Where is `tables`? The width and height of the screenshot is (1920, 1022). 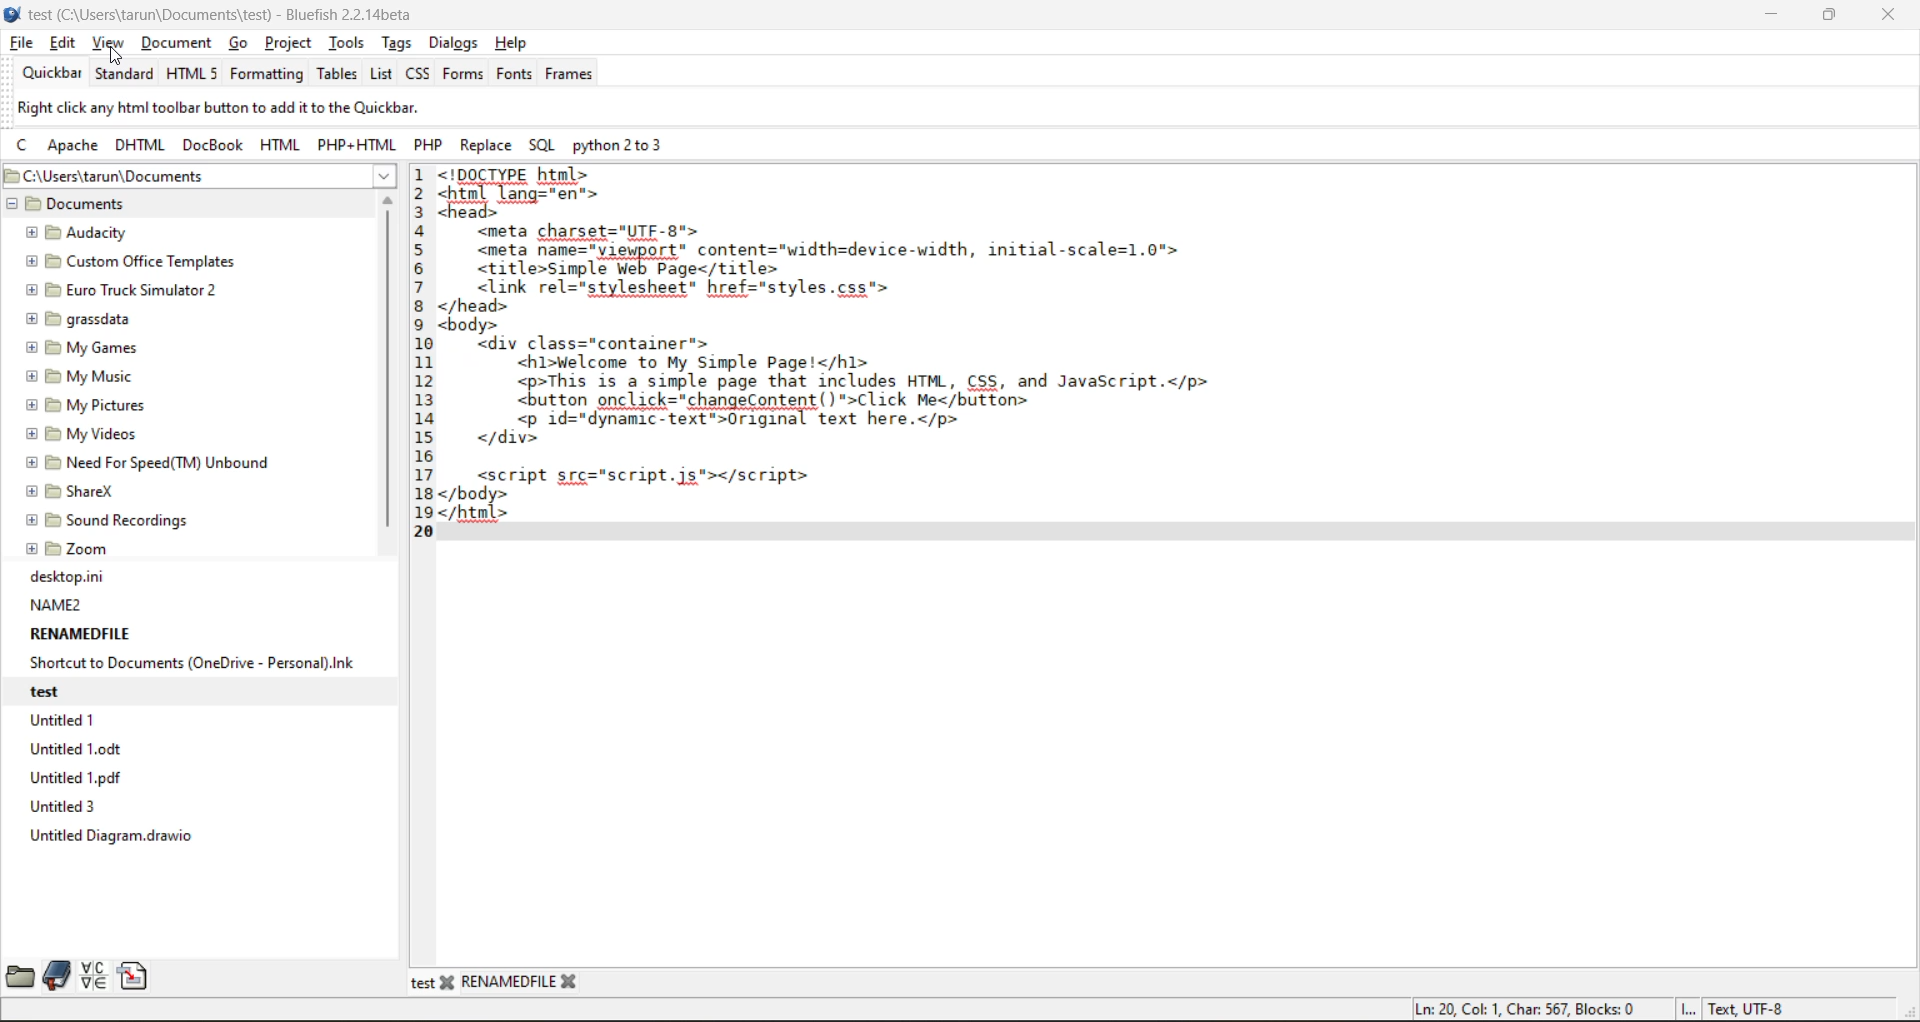
tables is located at coordinates (335, 74).